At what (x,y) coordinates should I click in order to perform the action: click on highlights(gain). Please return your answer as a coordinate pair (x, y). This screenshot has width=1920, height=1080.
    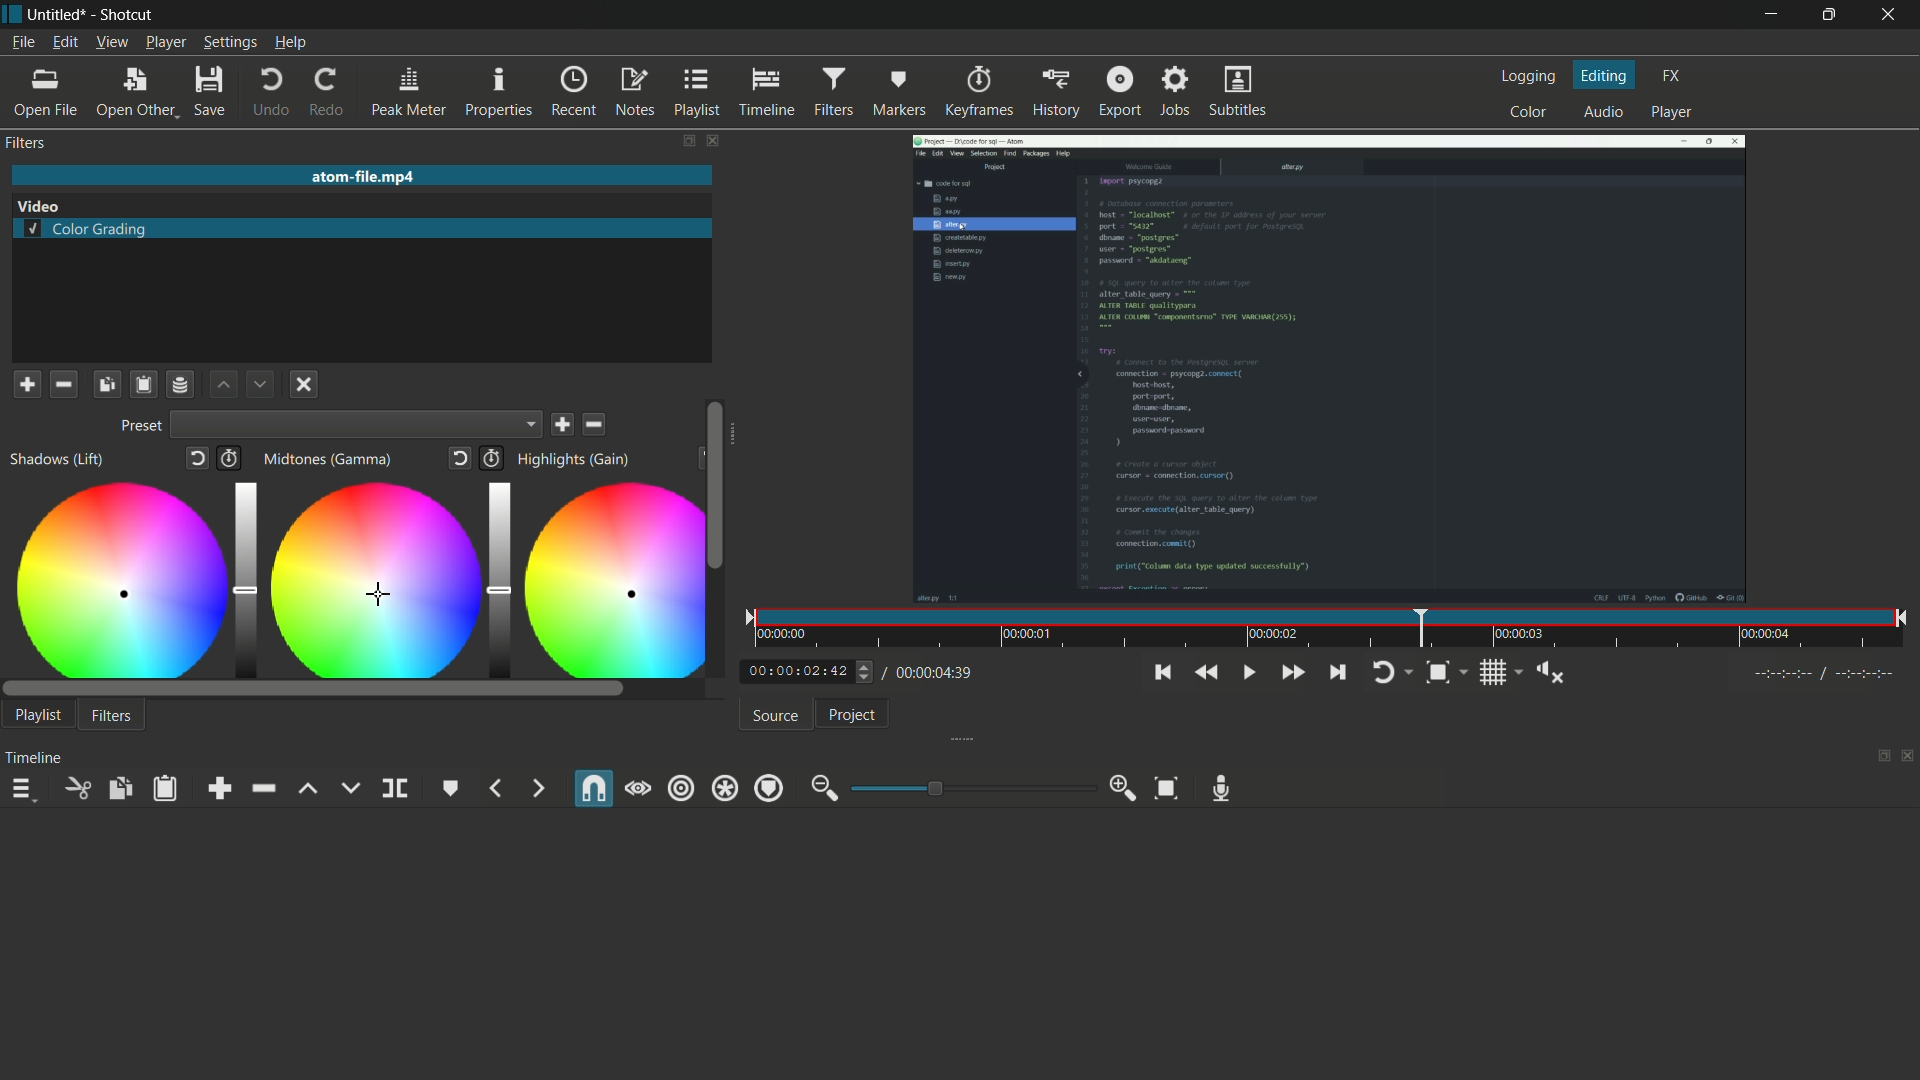
    Looking at the image, I should click on (576, 459).